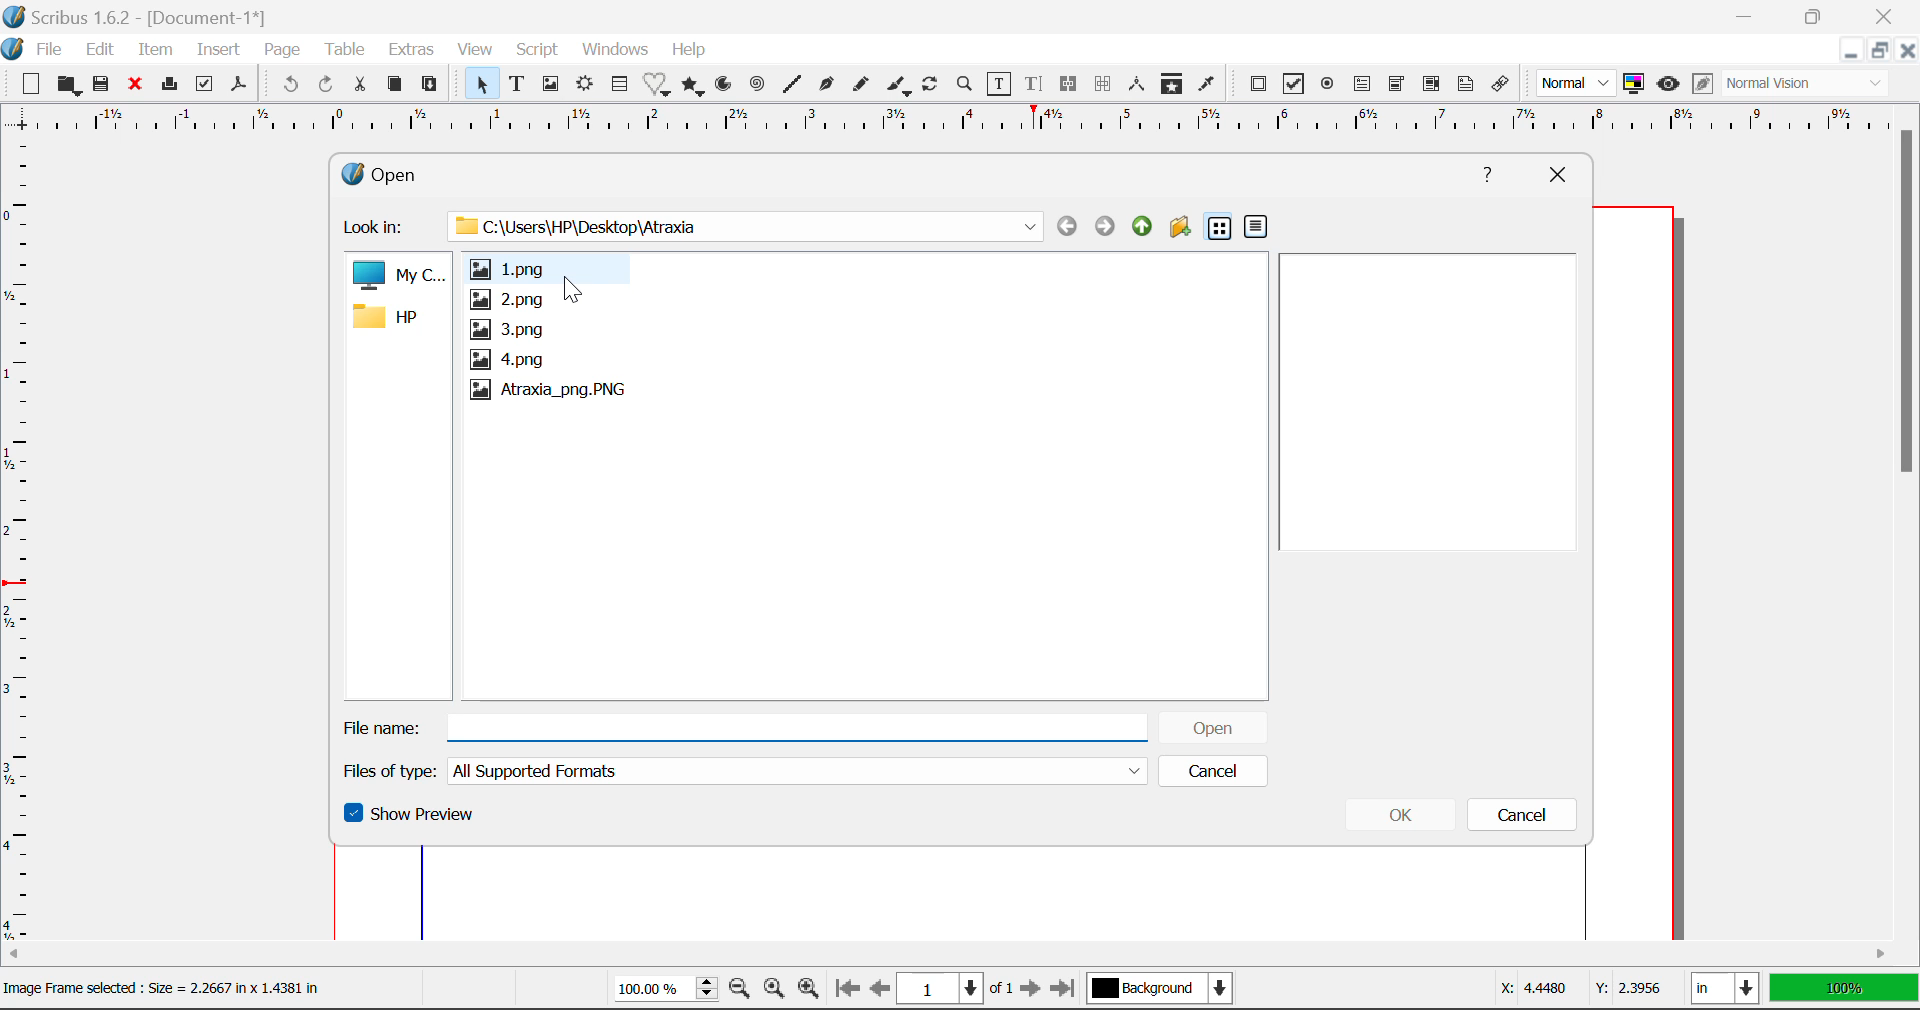 The image size is (1920, 1010). I want to click on Freehand Curve, so click(863, 84).